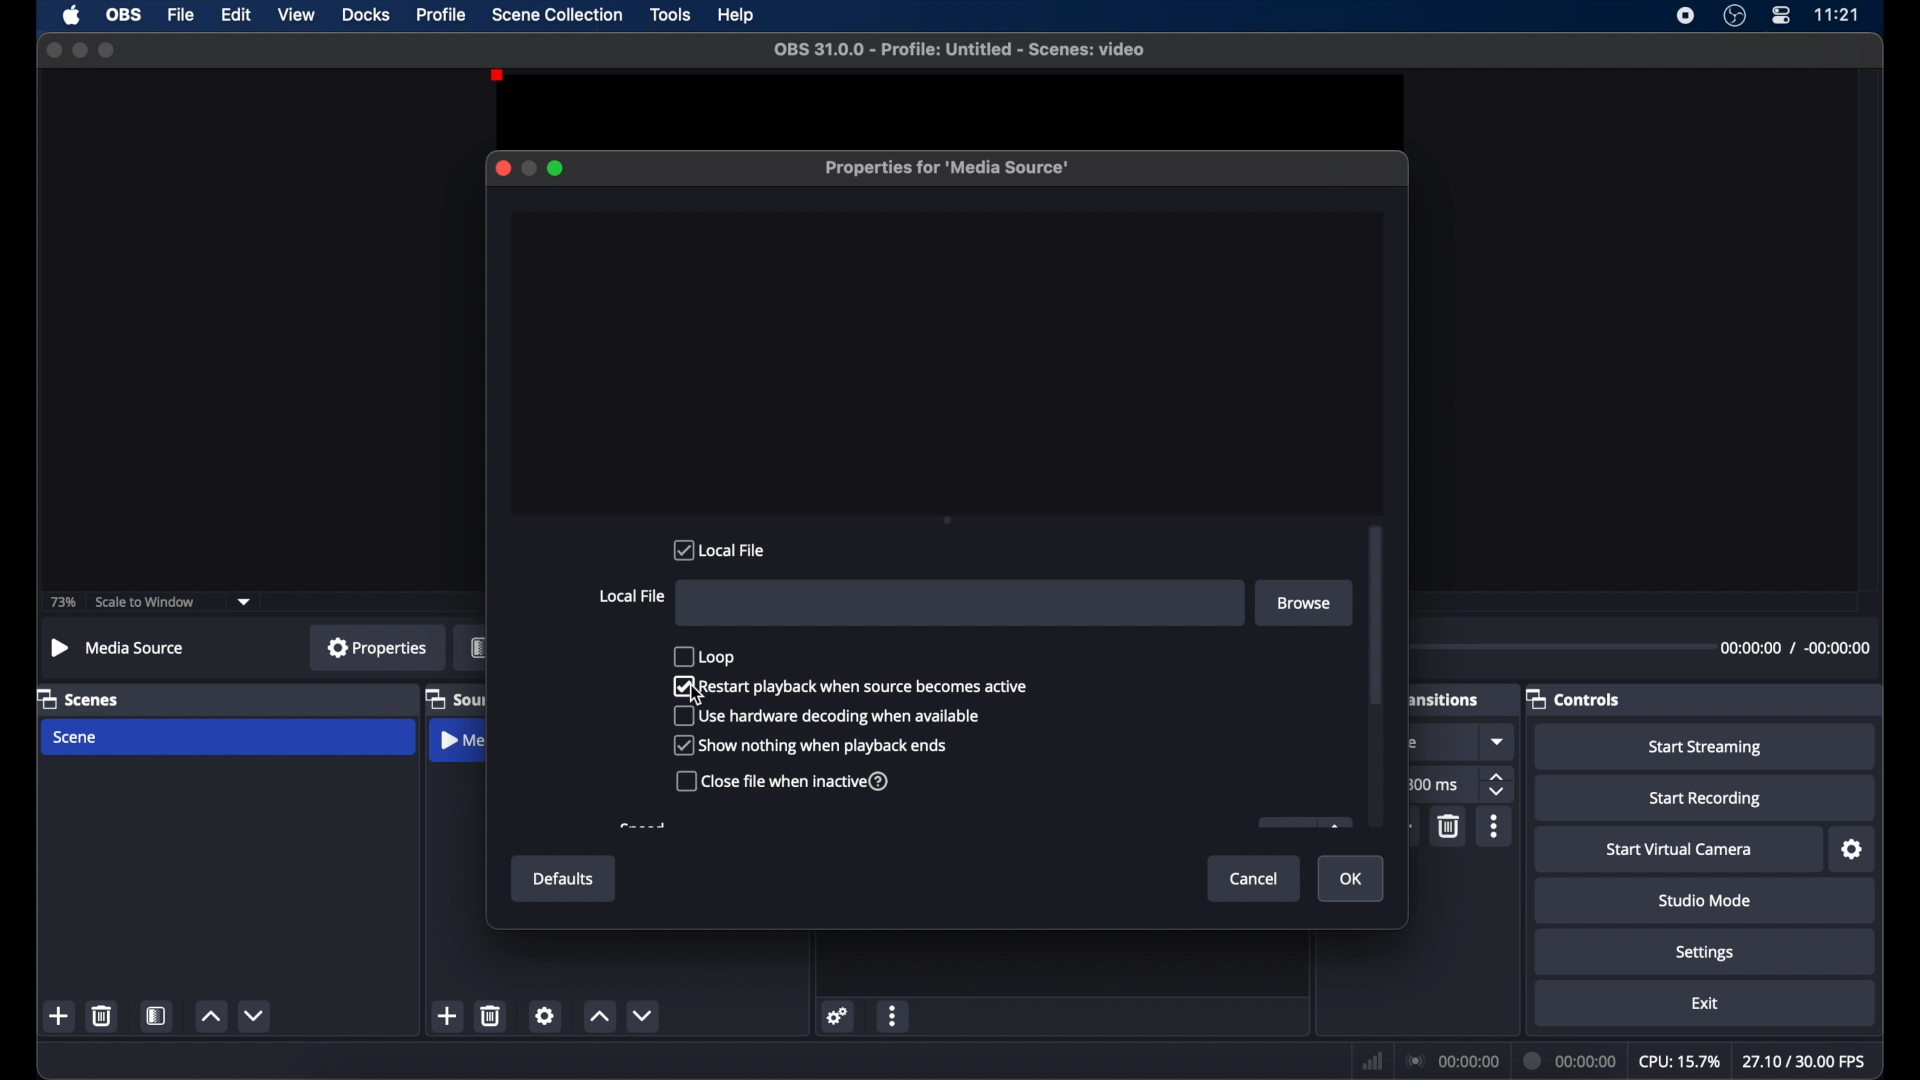 Image resolution: width=1920 pixels, height=1080 pixels. What do you see at coordinates (145, 602) in the screenshot?
I see `scale to window` at bounding box center [145, 602].